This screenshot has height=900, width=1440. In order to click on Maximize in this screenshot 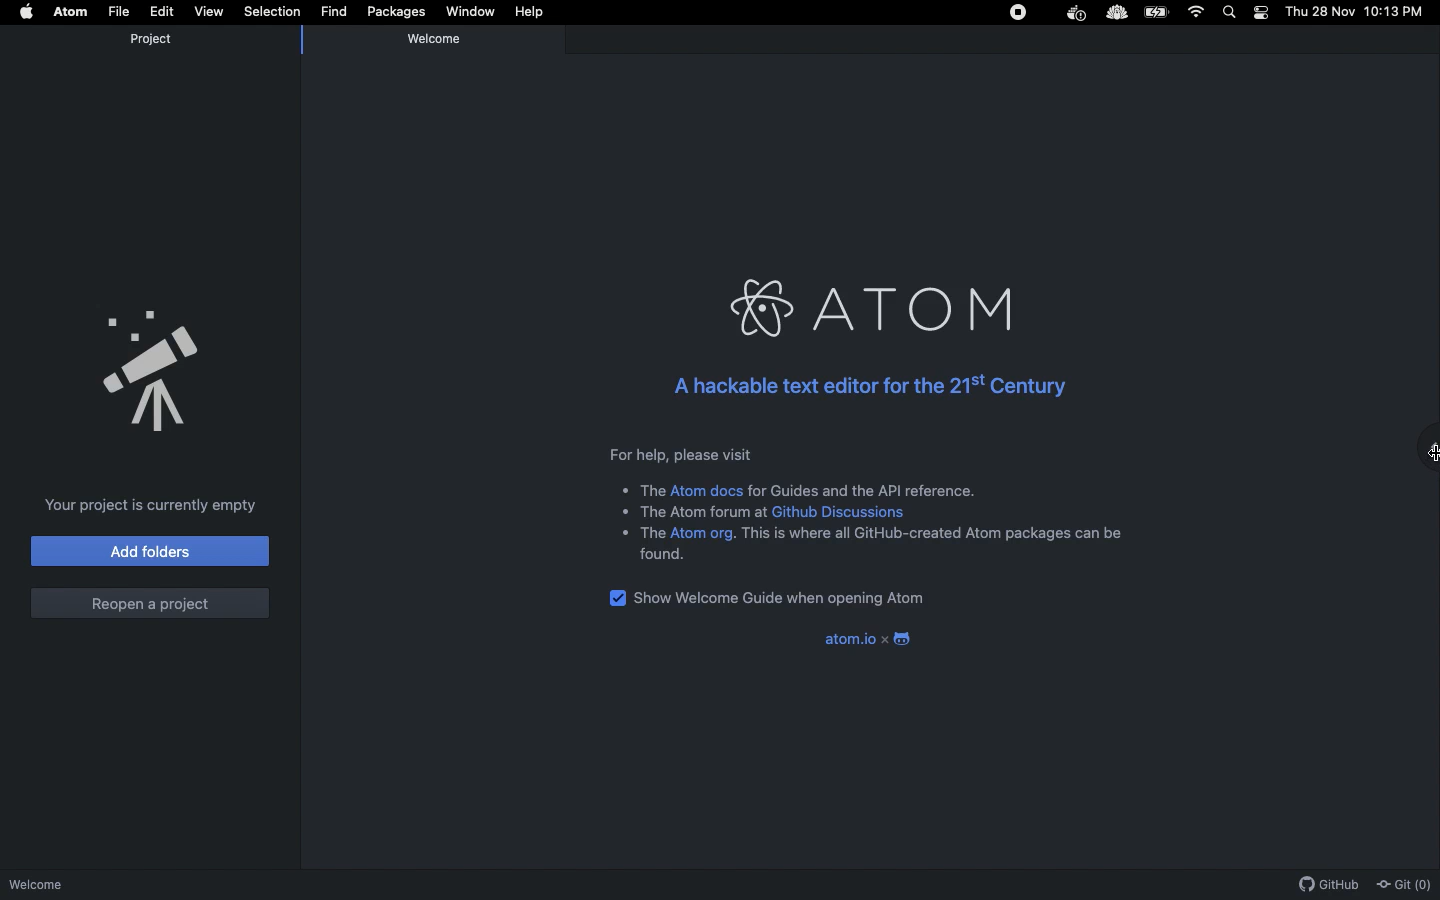, I will do `click(1411, 451)`.